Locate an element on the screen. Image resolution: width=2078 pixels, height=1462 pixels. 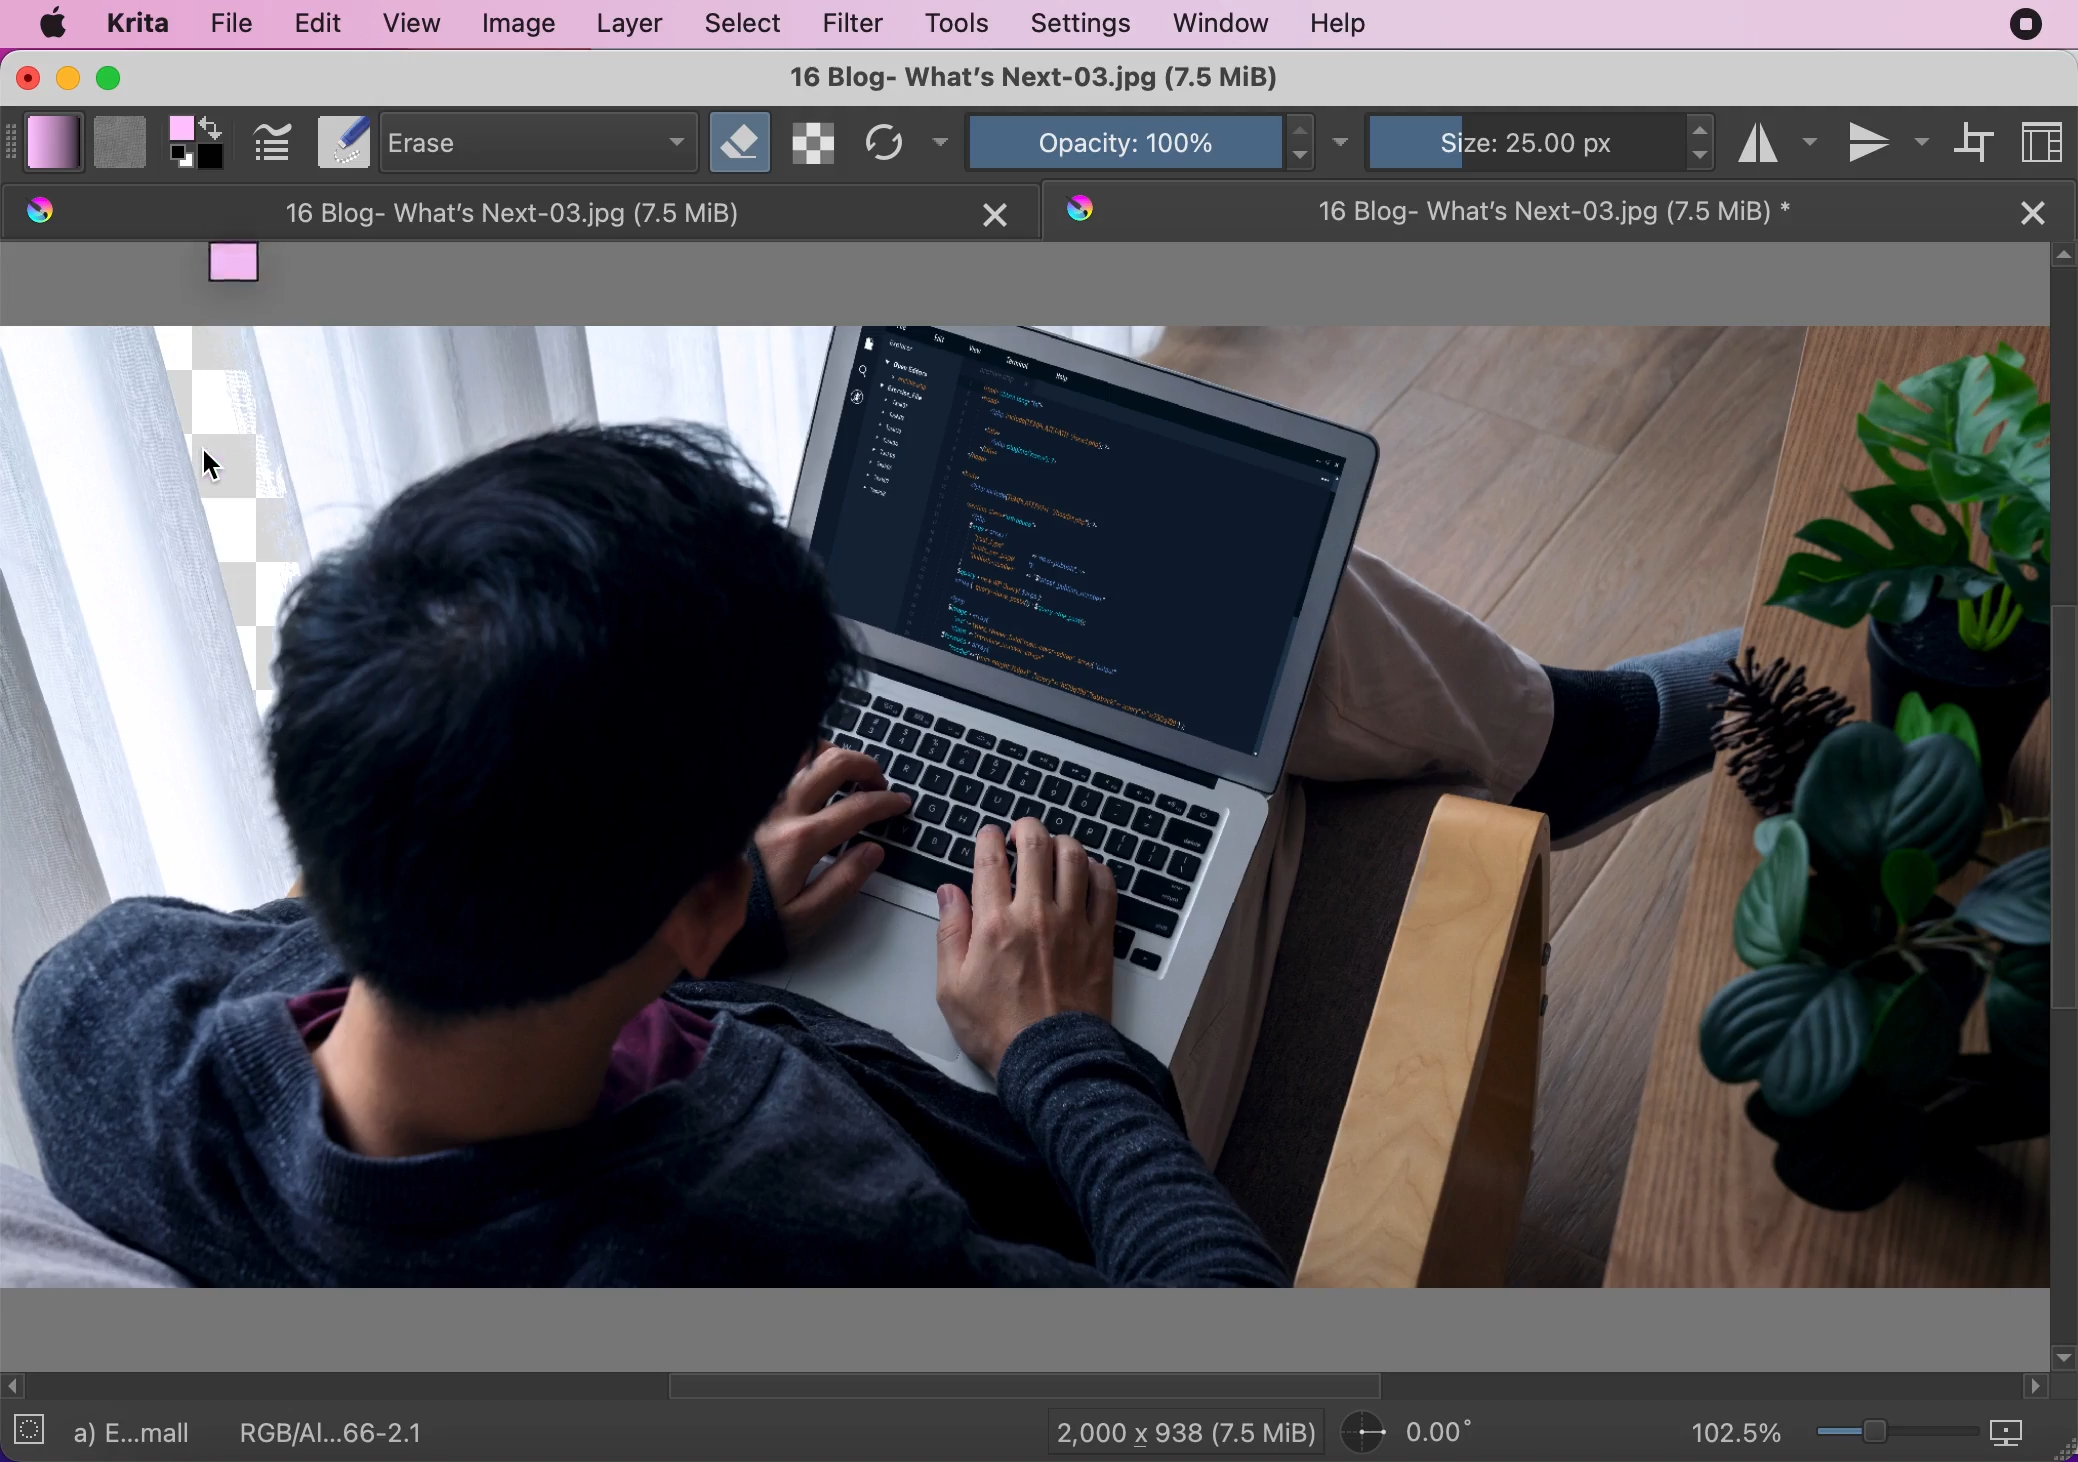
preserve alpha is located at coordinates (810, 142).